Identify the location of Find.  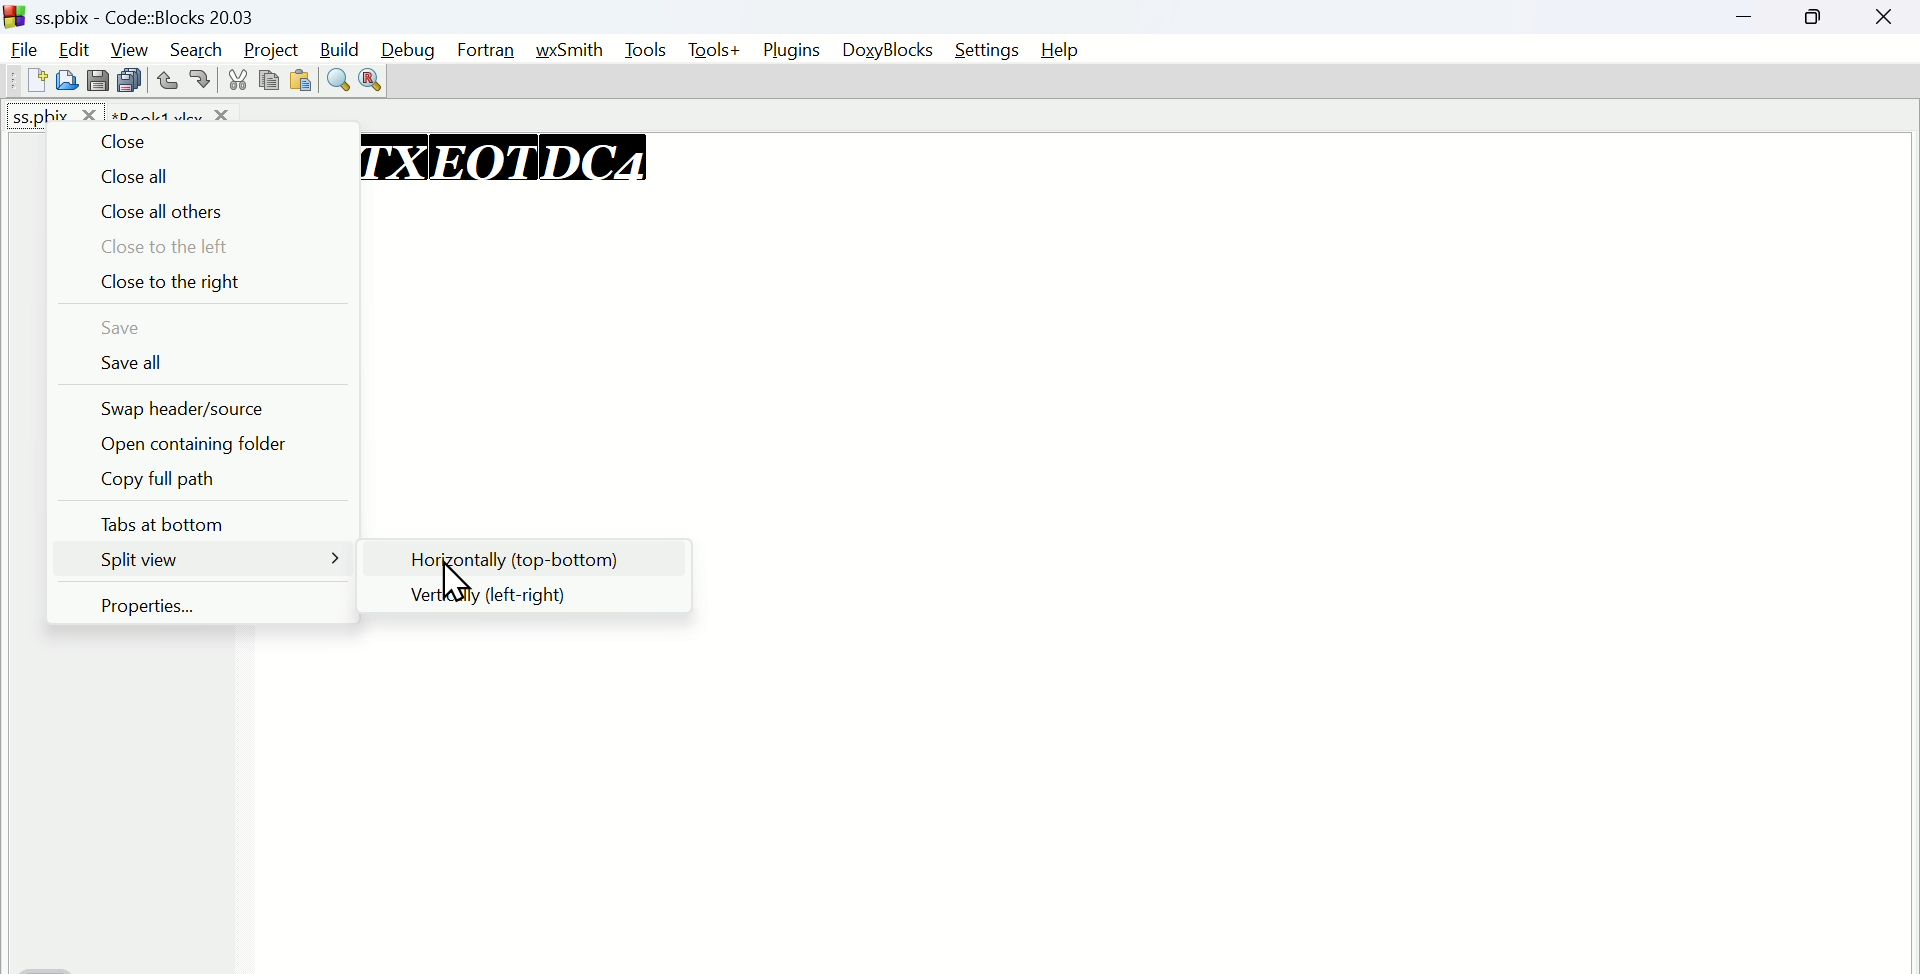
(337, 77).